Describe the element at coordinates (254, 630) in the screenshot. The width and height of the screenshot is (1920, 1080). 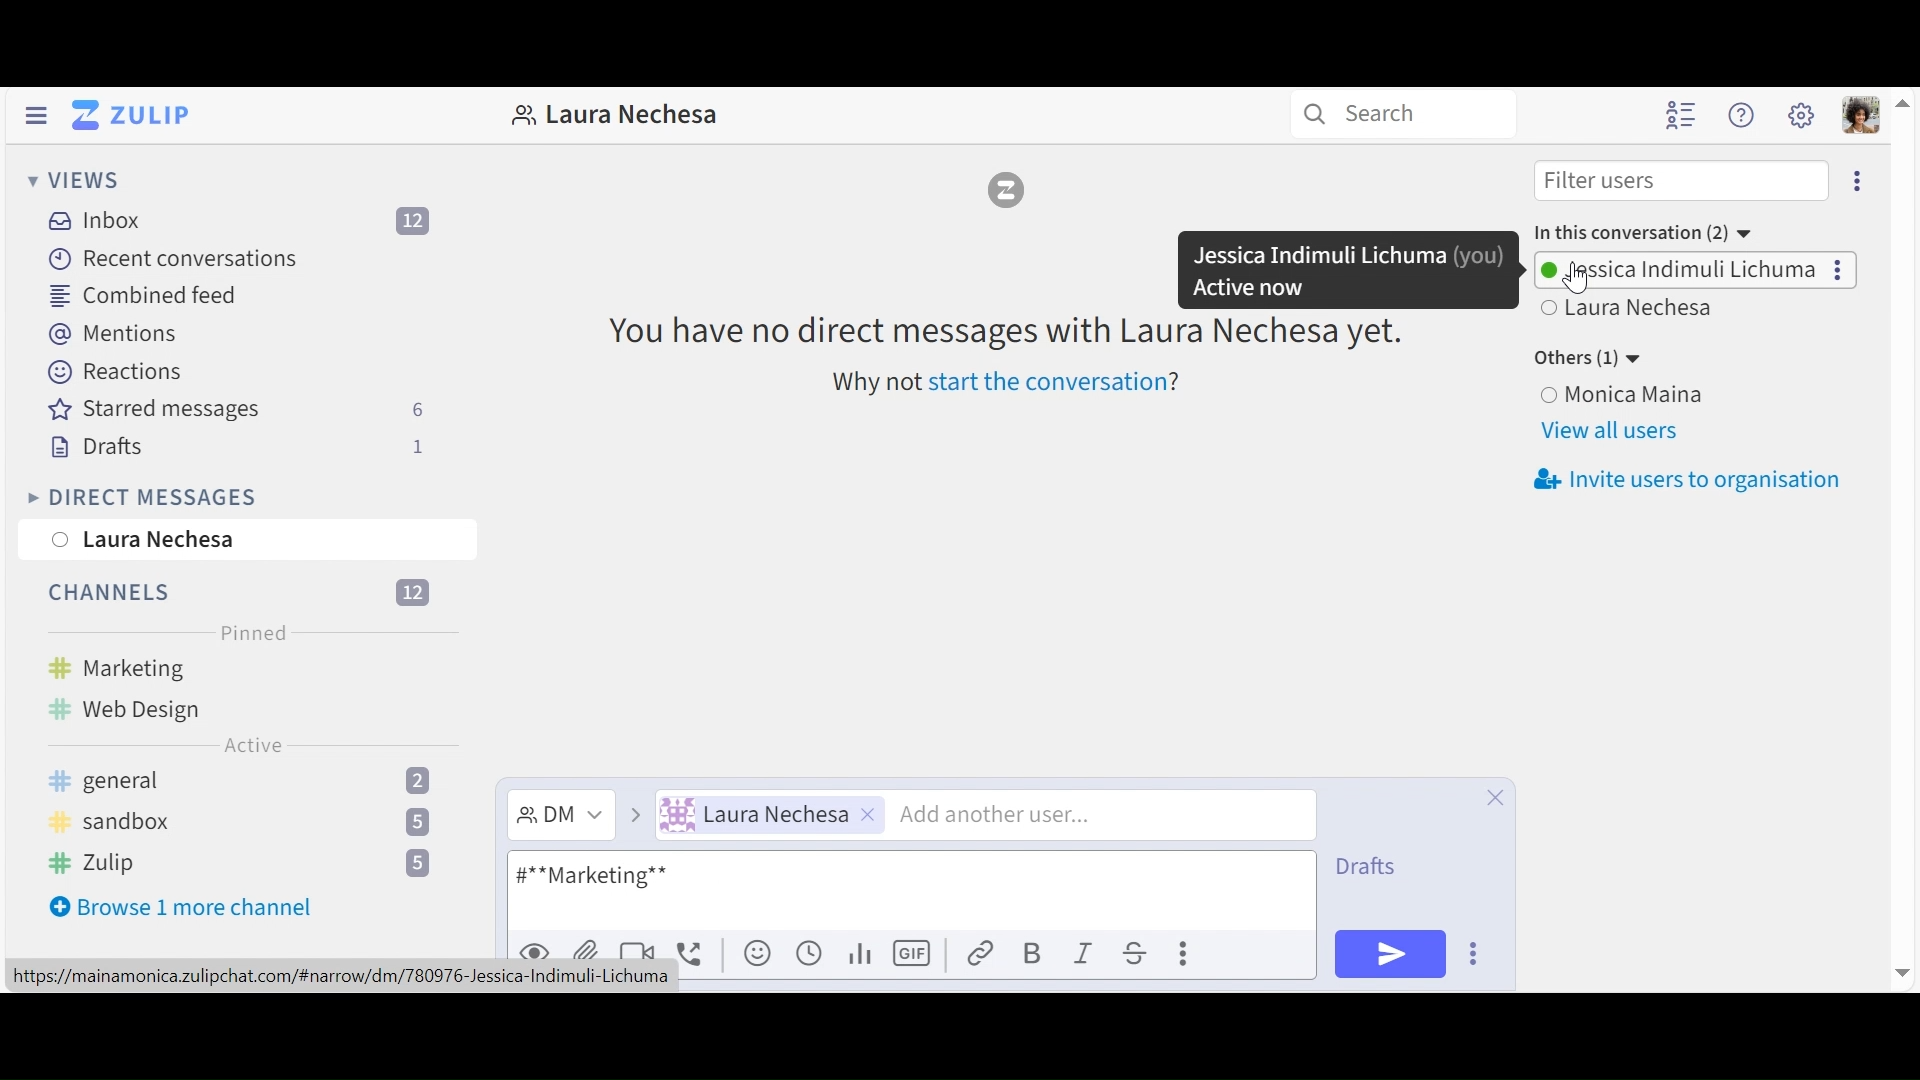
I see `Pinned` at that location.